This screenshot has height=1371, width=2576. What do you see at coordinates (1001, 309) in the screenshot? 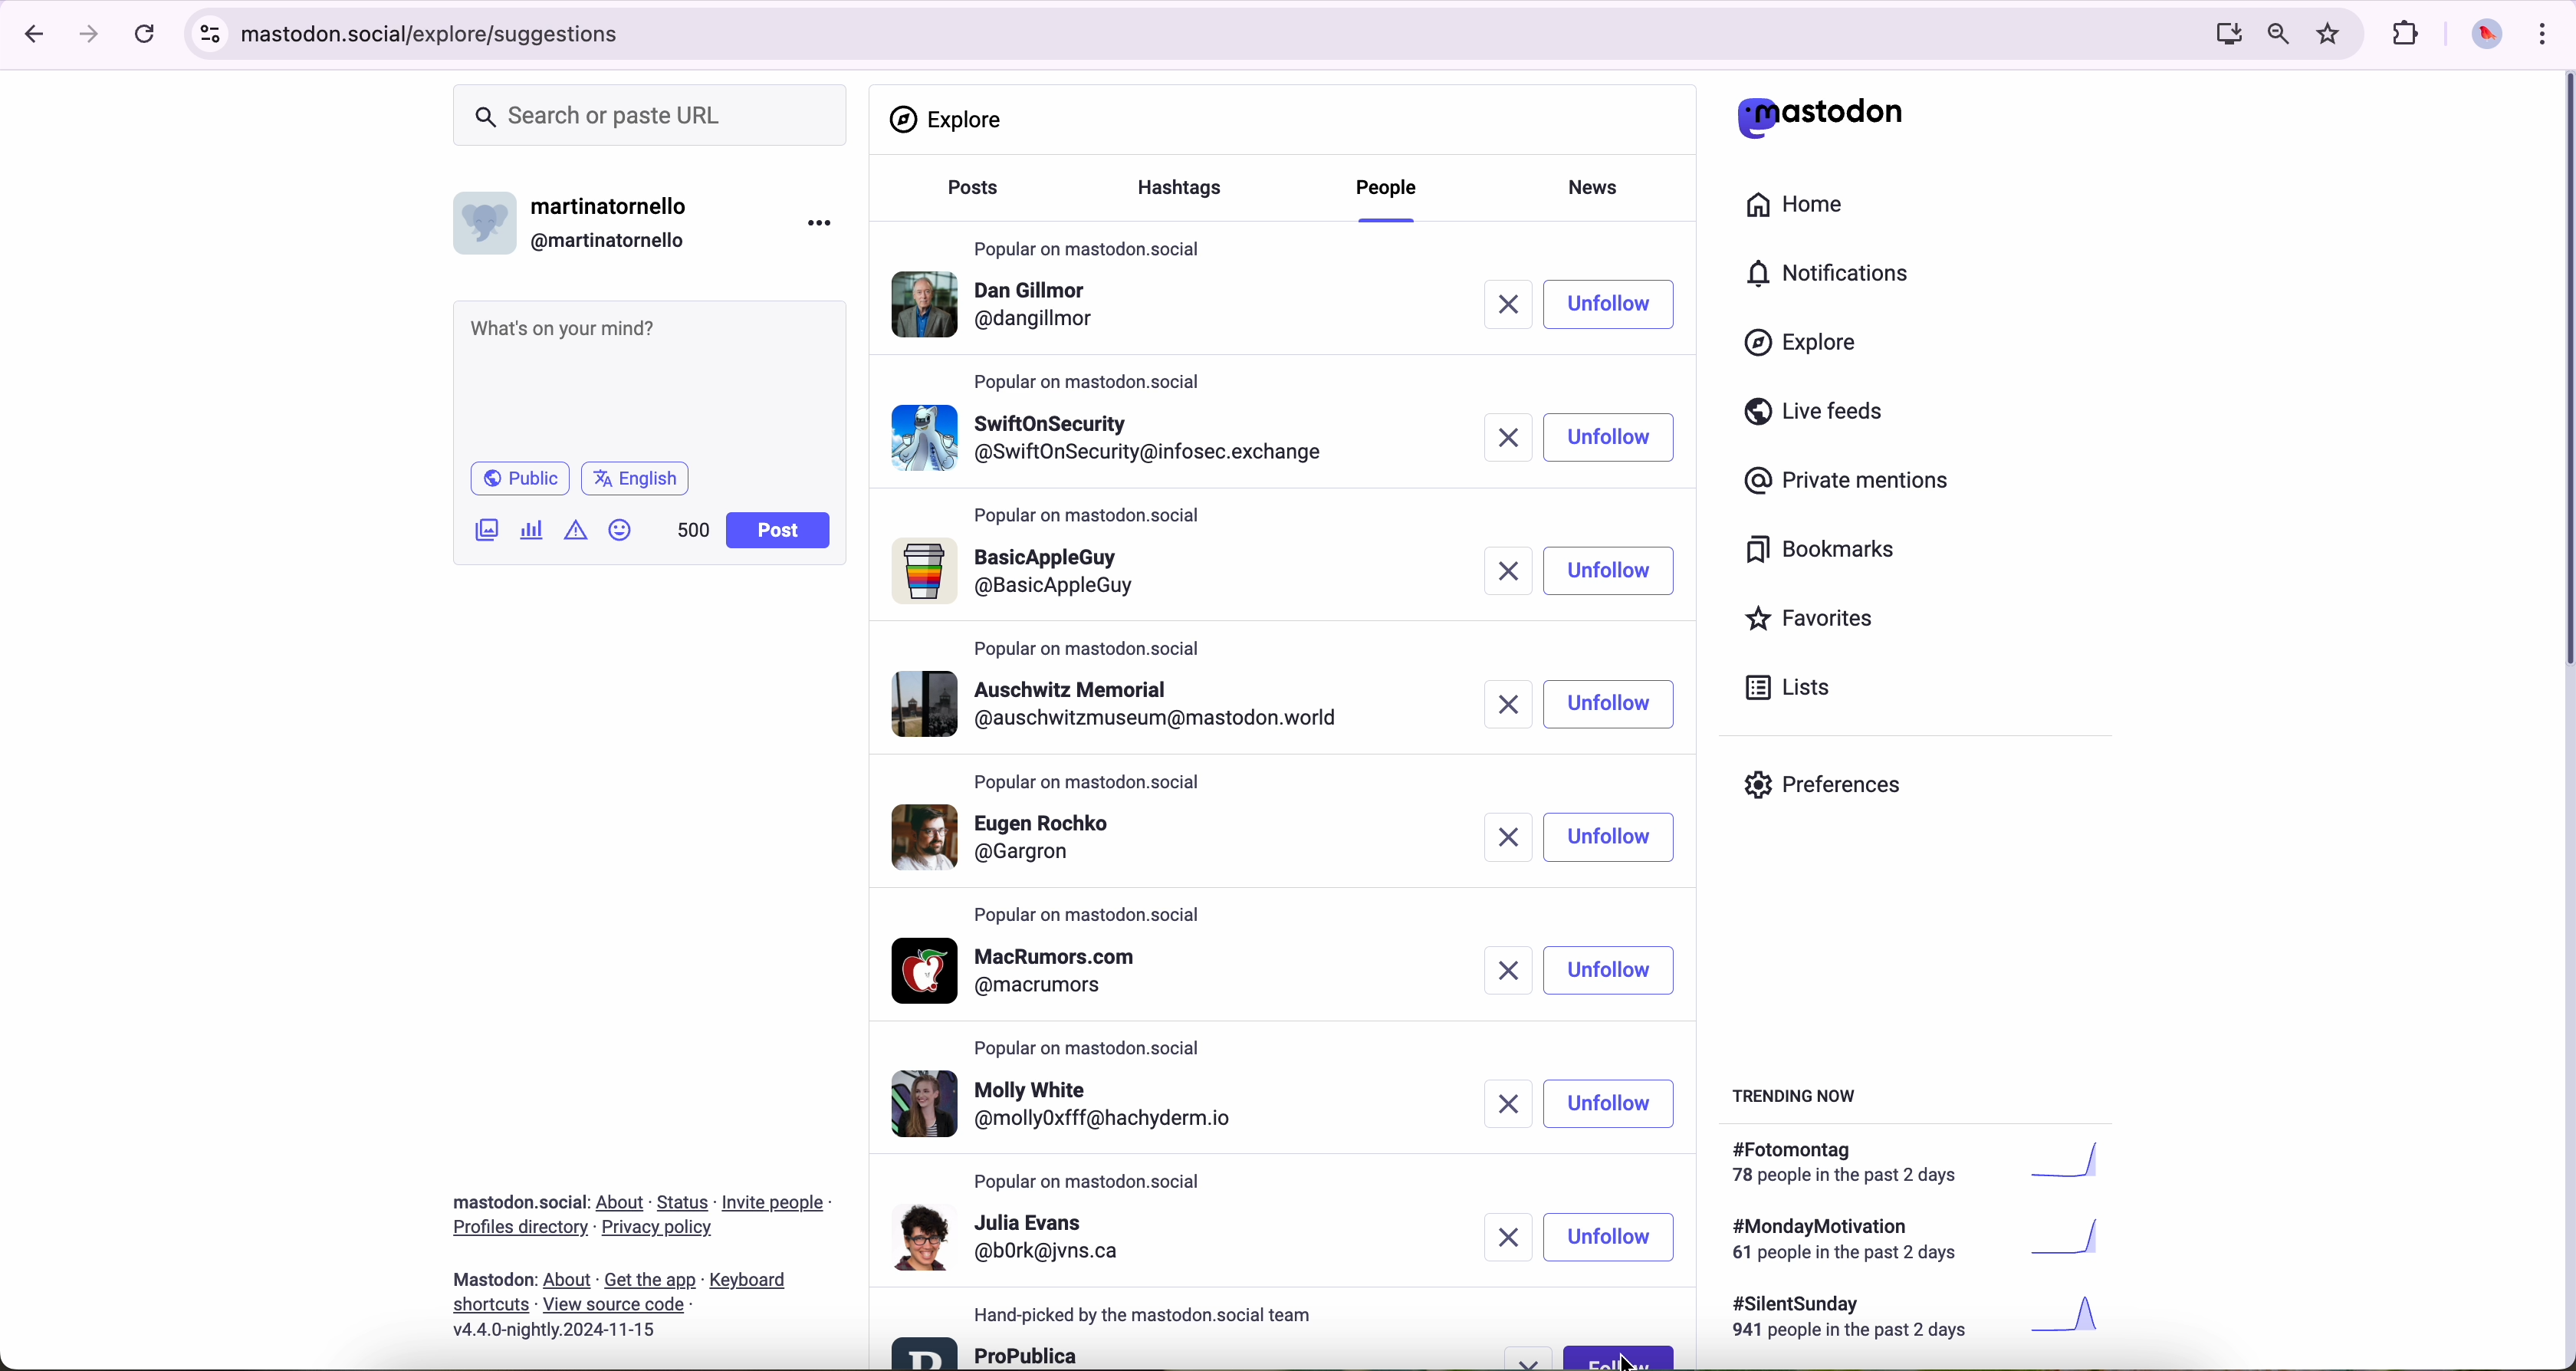
I see `profile` at bounding box center [1001, 309].